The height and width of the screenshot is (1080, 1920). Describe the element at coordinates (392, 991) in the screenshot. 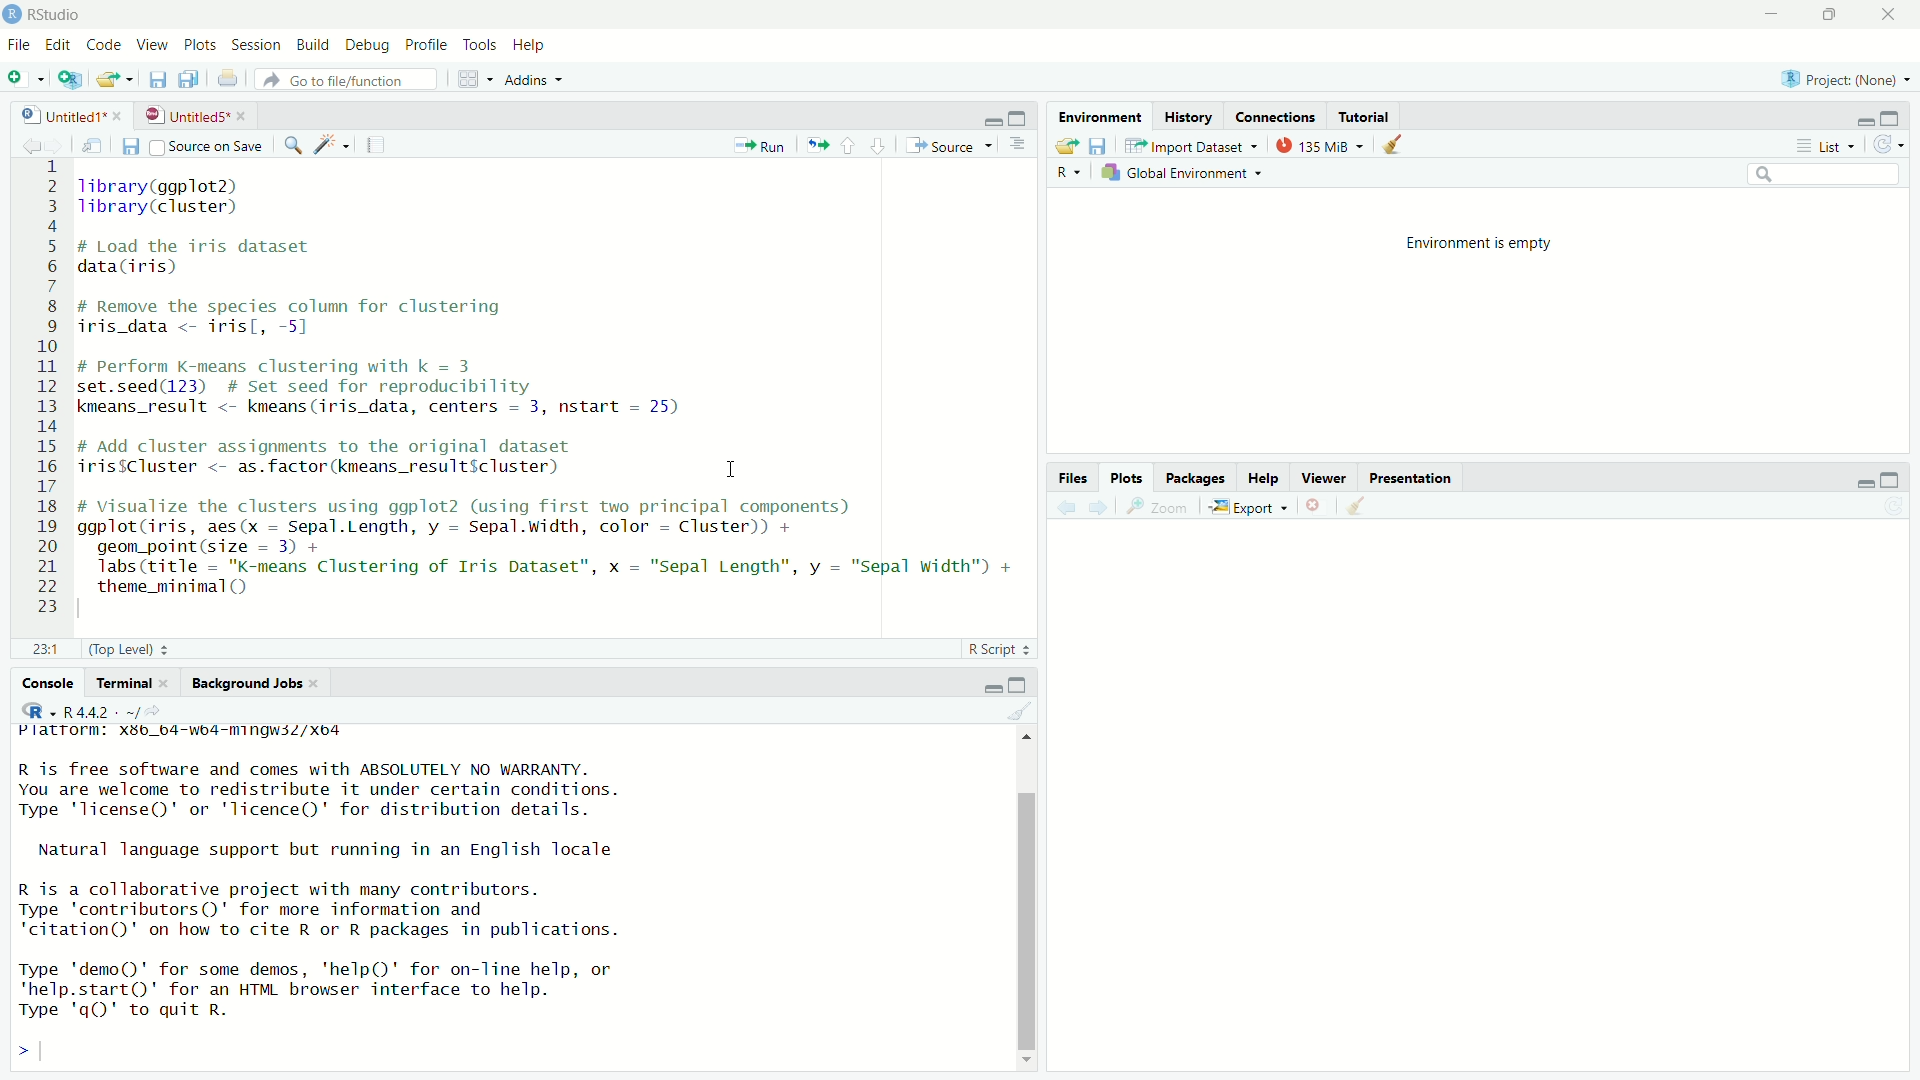

I see `Type 'demo()' for some demos, 'help()' for on-Tine help, or
"help.start()' for an HTML browser interface to help.
Type 'q()' to quit R.` at that location.